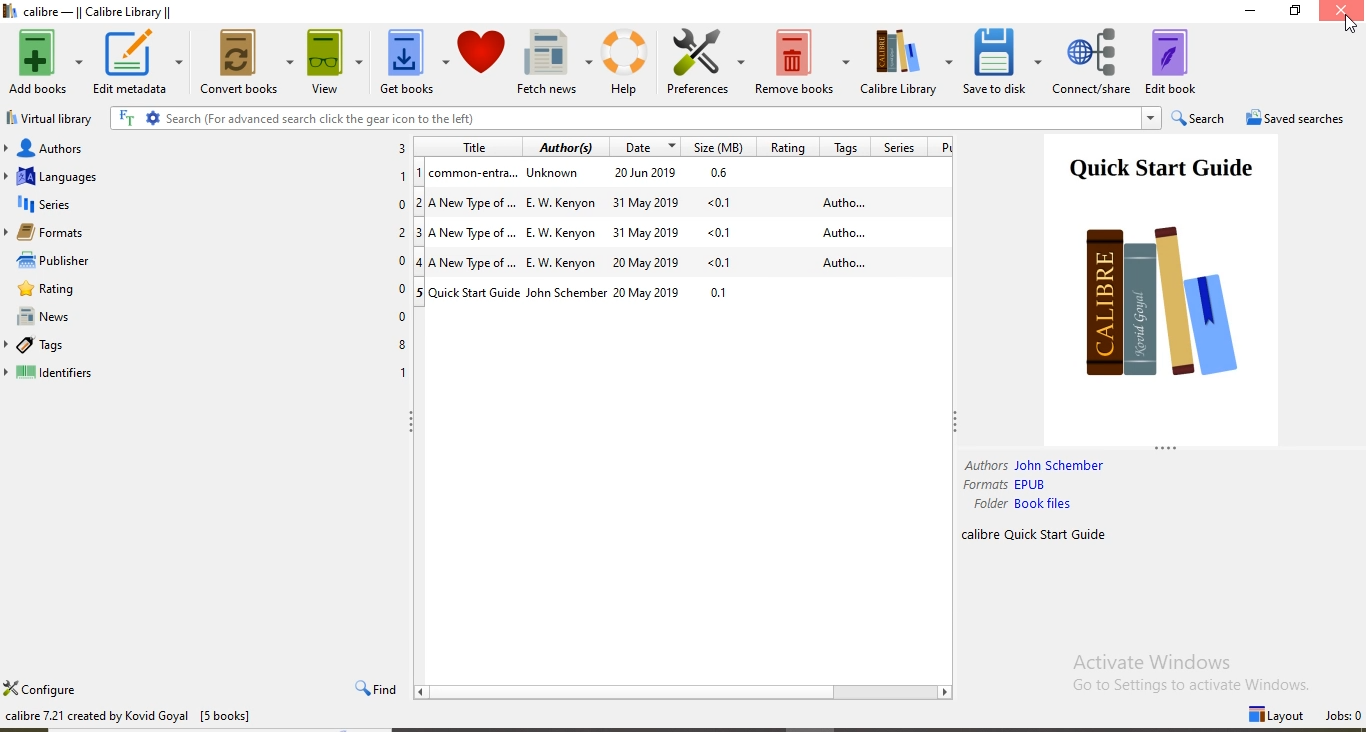  Describe the element at coordinates (785, 147) in the screenshot. I see `Rating` at that location.